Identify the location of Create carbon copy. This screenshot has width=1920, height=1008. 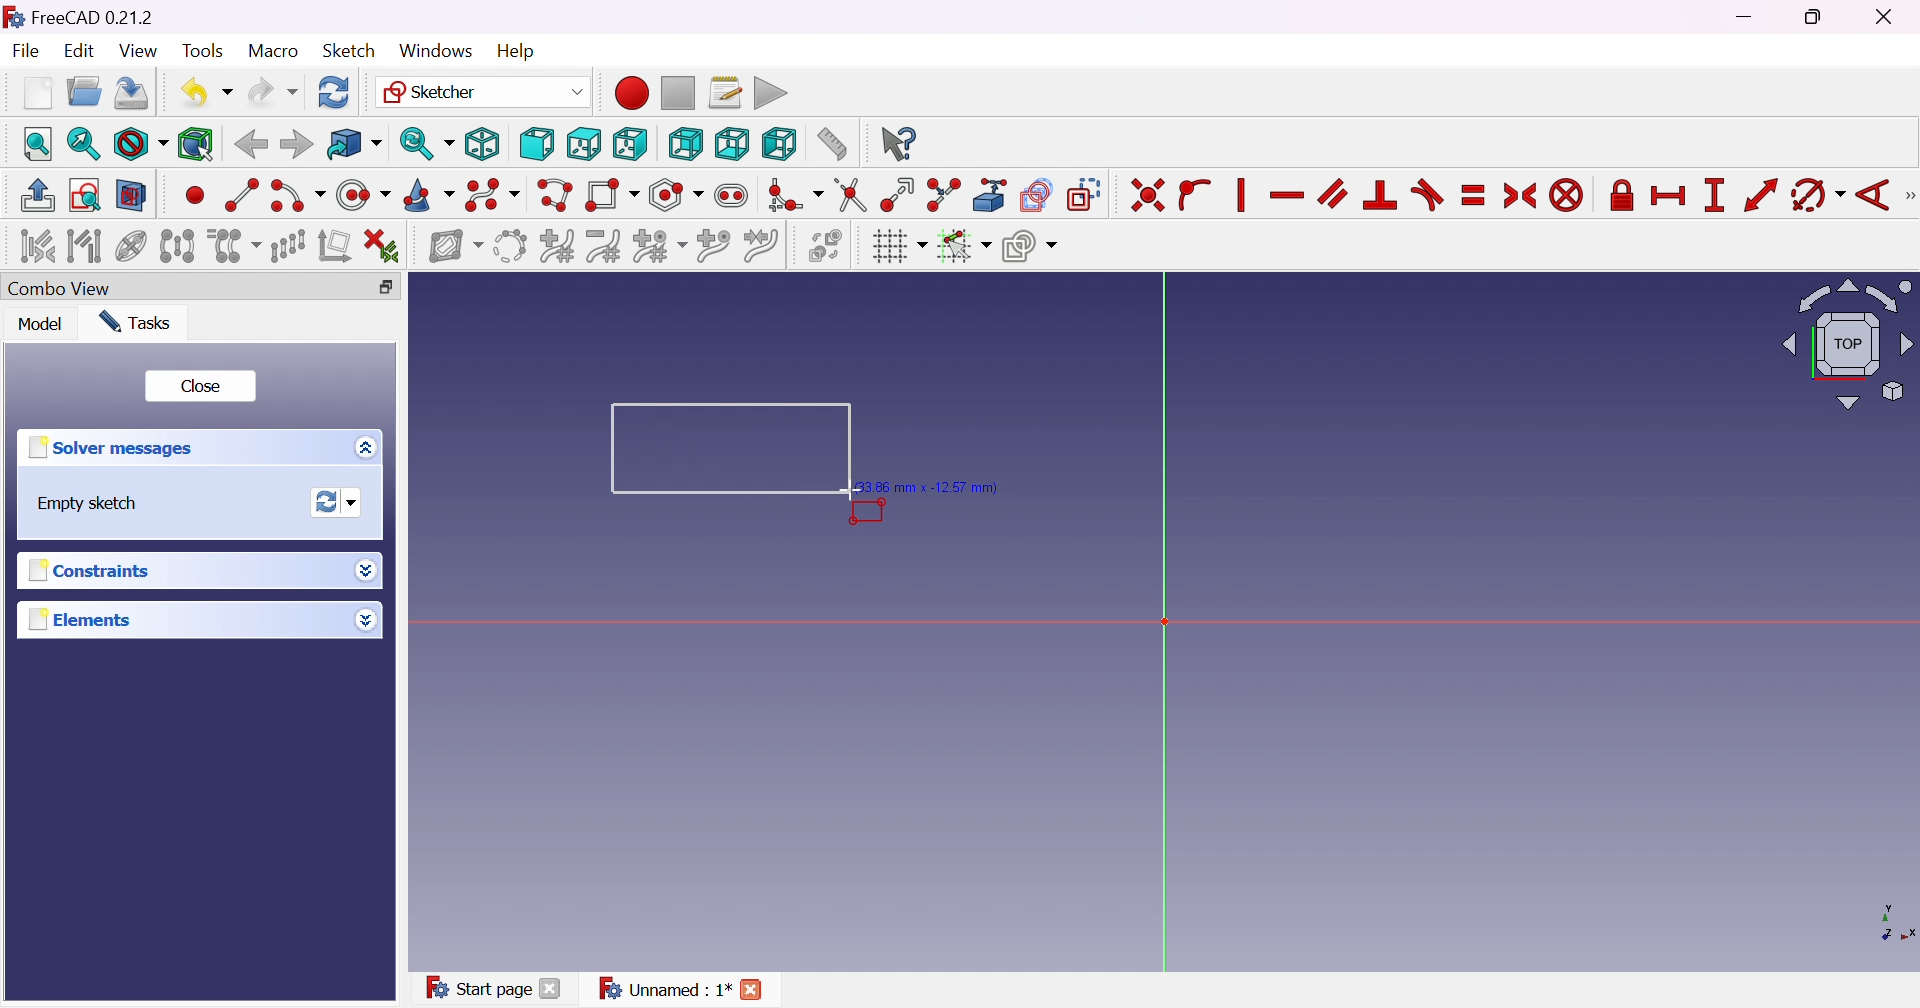
(1037, 195).